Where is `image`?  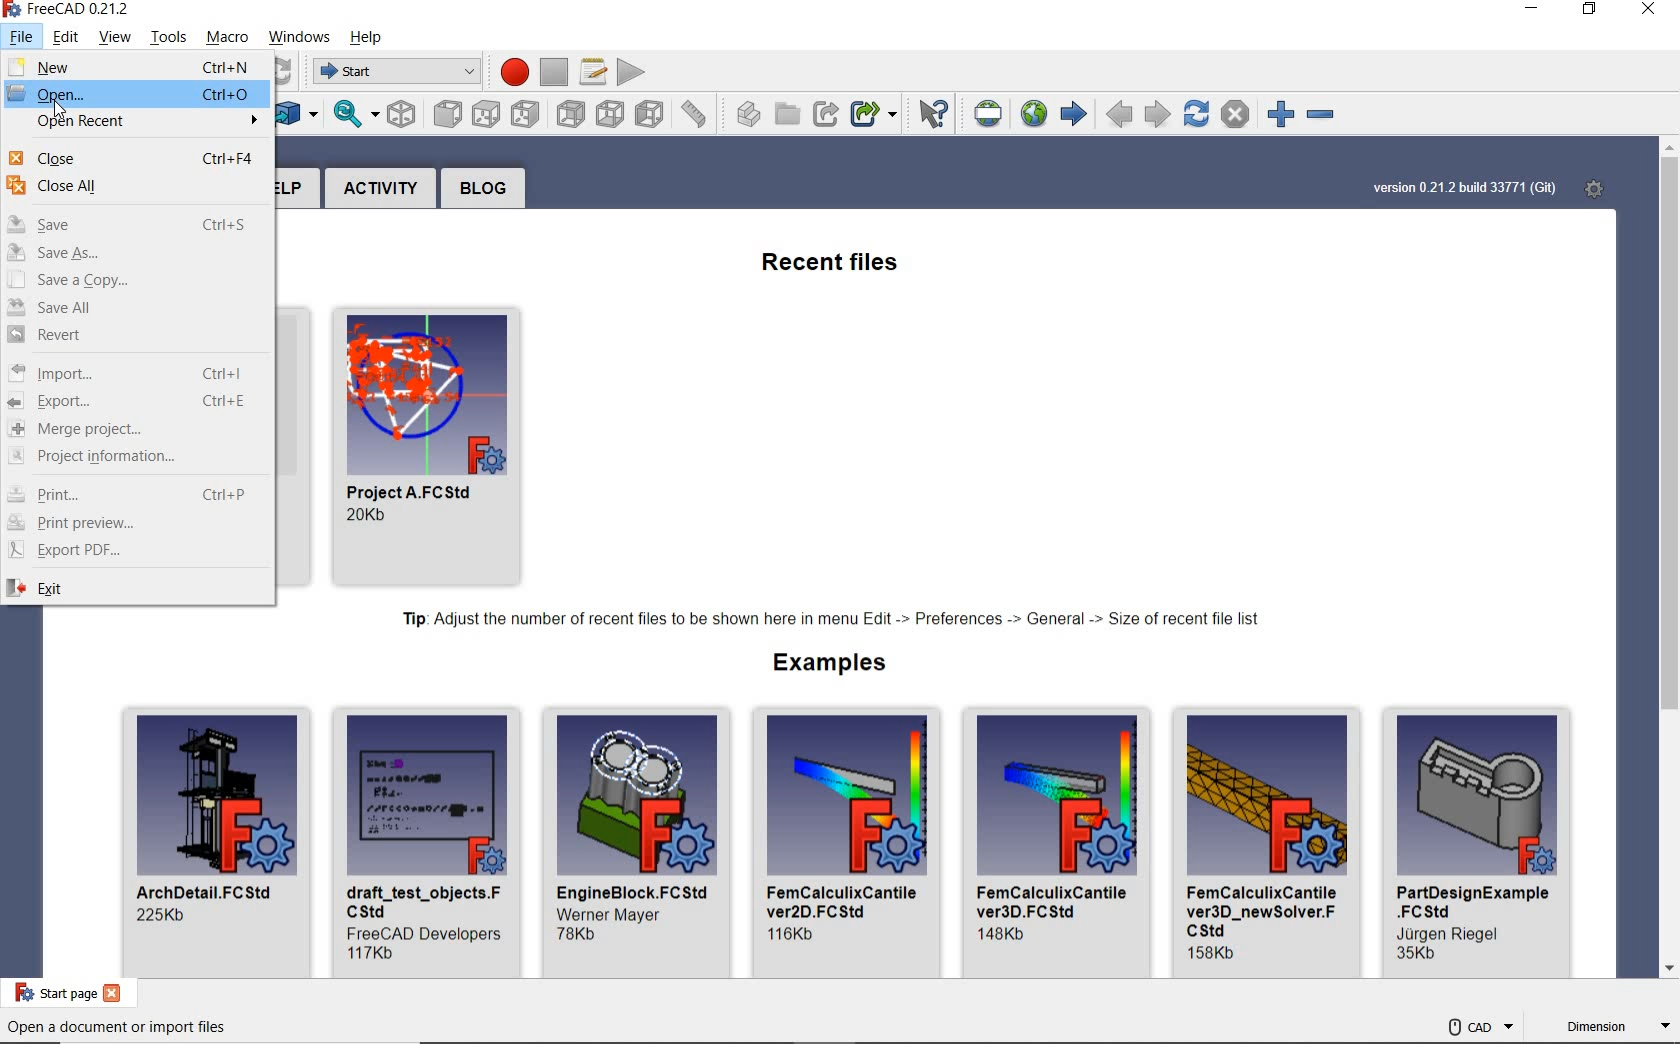 image is located at coordinates (848, 794).